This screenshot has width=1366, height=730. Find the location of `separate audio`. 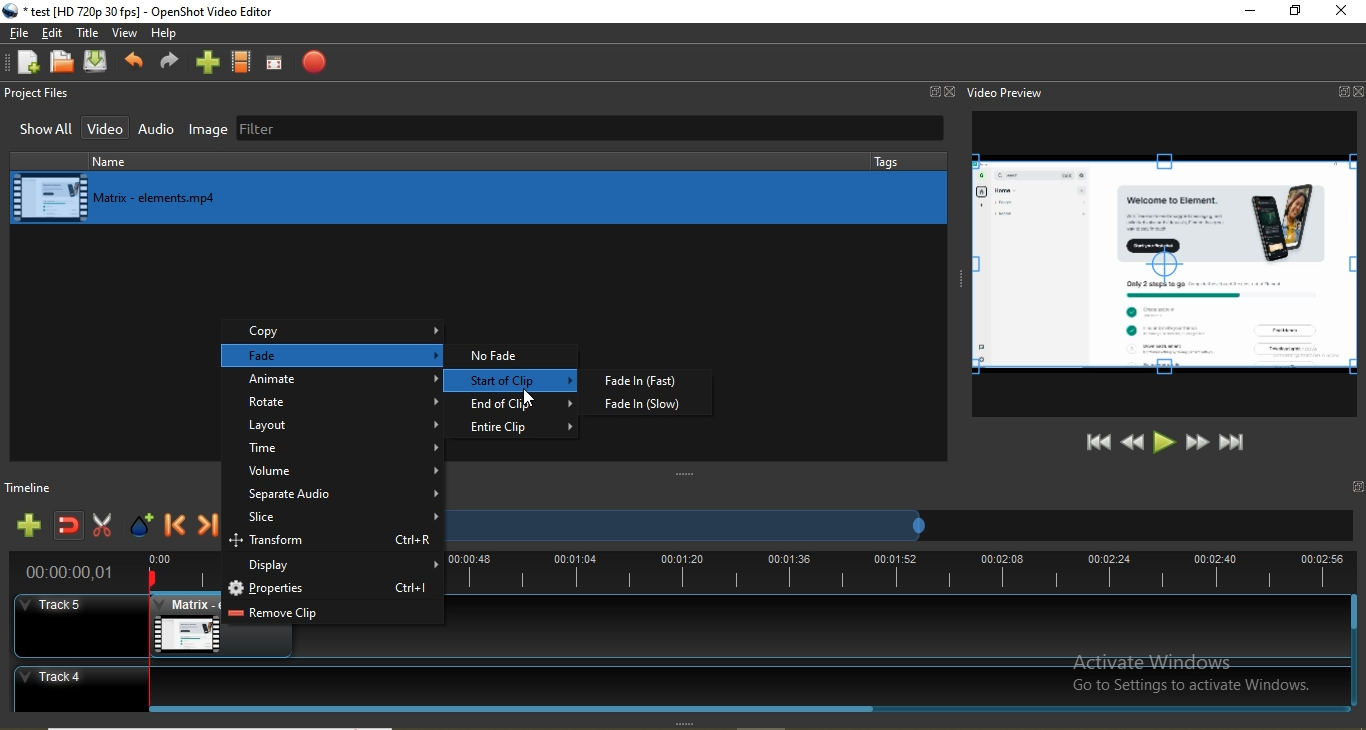

separate audio is located at coordinates (333, 497).